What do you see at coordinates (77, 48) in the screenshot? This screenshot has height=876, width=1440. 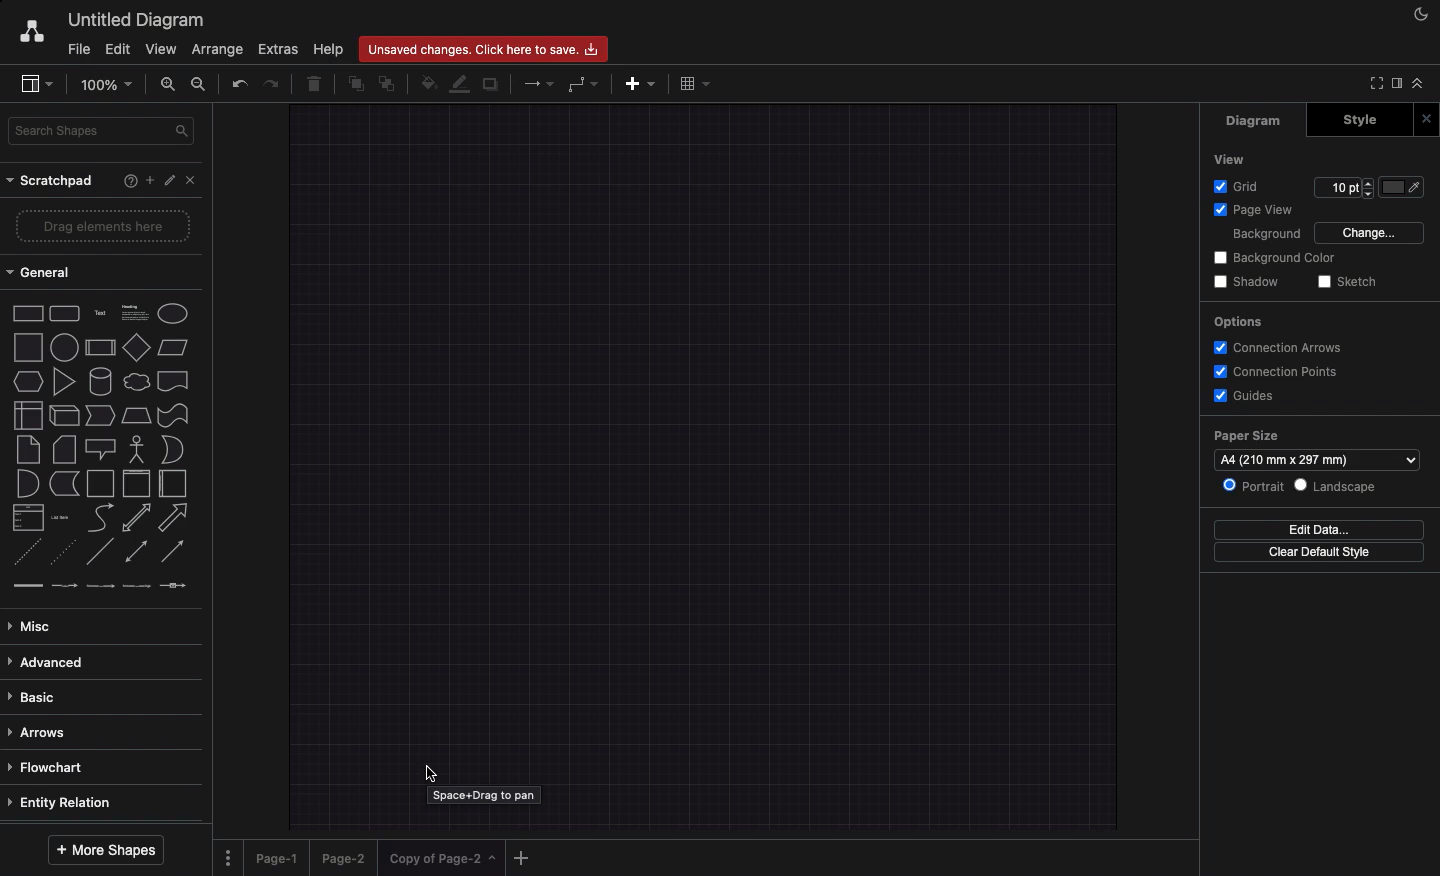 I see `File` at bounding box center [77, 48].